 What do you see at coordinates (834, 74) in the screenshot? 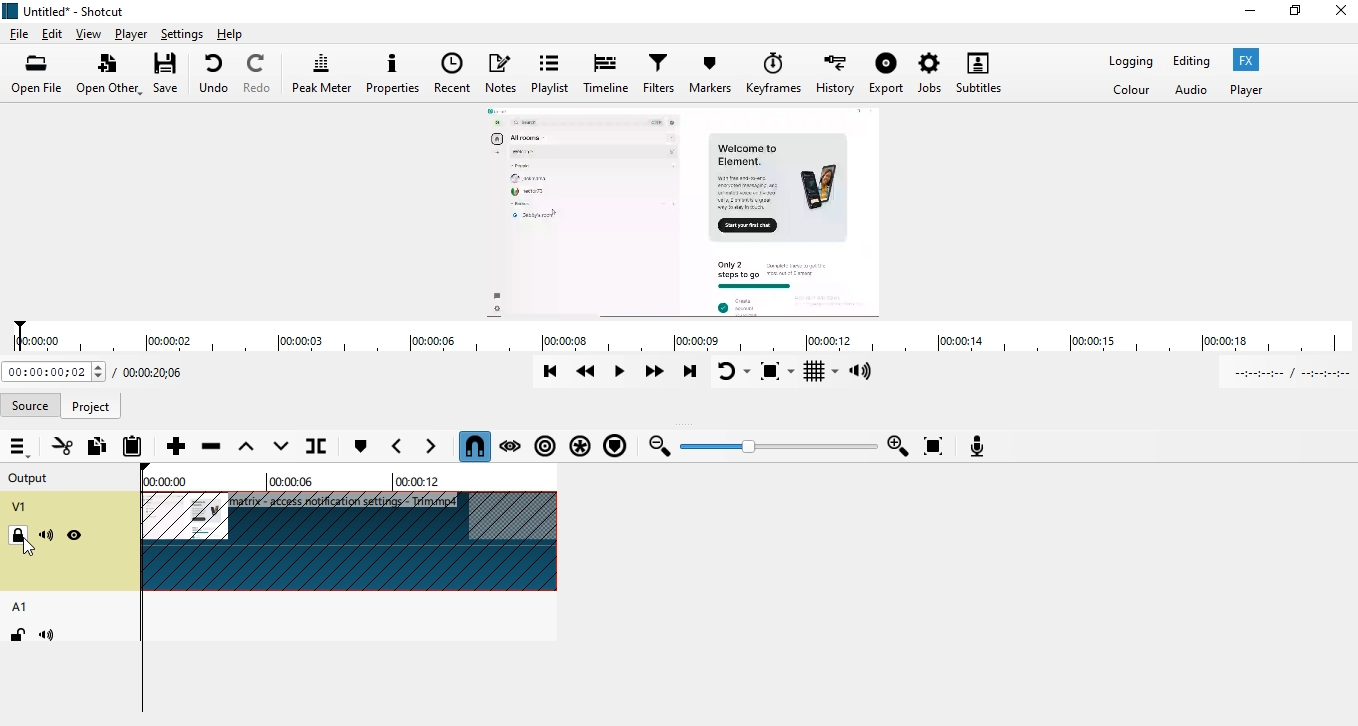
I see `history` at bounding box center [834, 74].